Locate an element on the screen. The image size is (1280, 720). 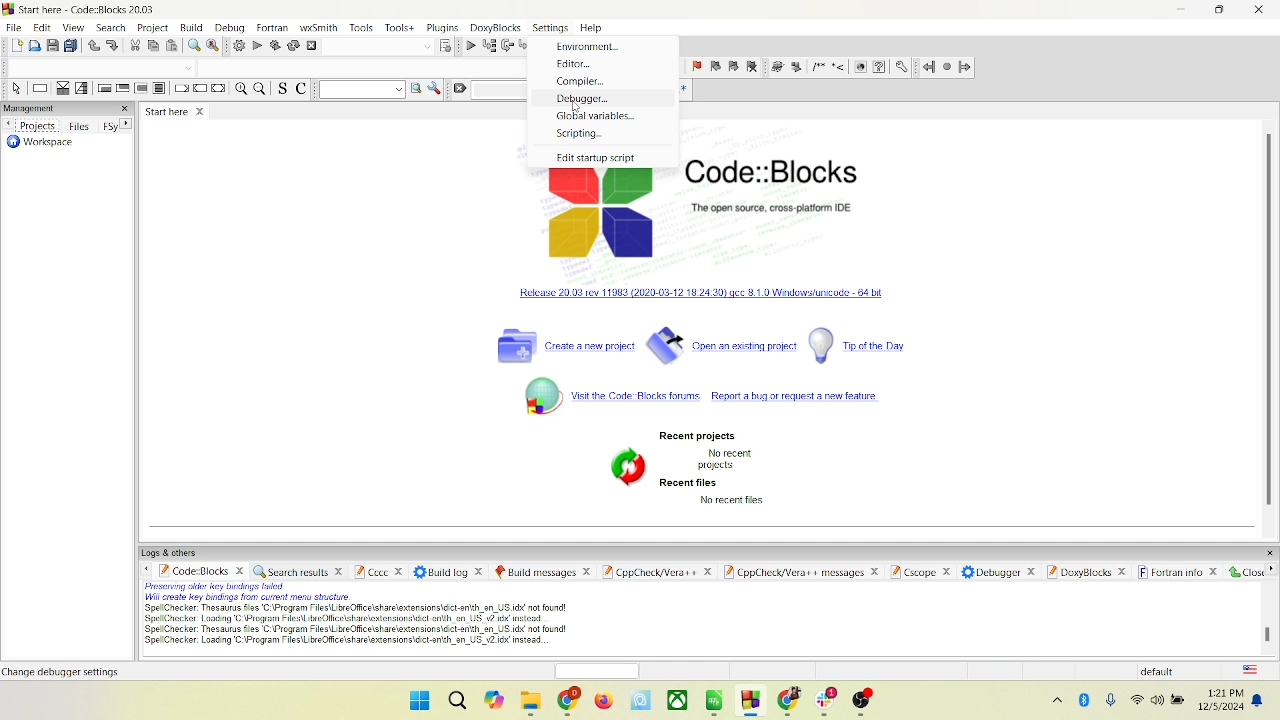
blank space is located at coordinates (379, 47).